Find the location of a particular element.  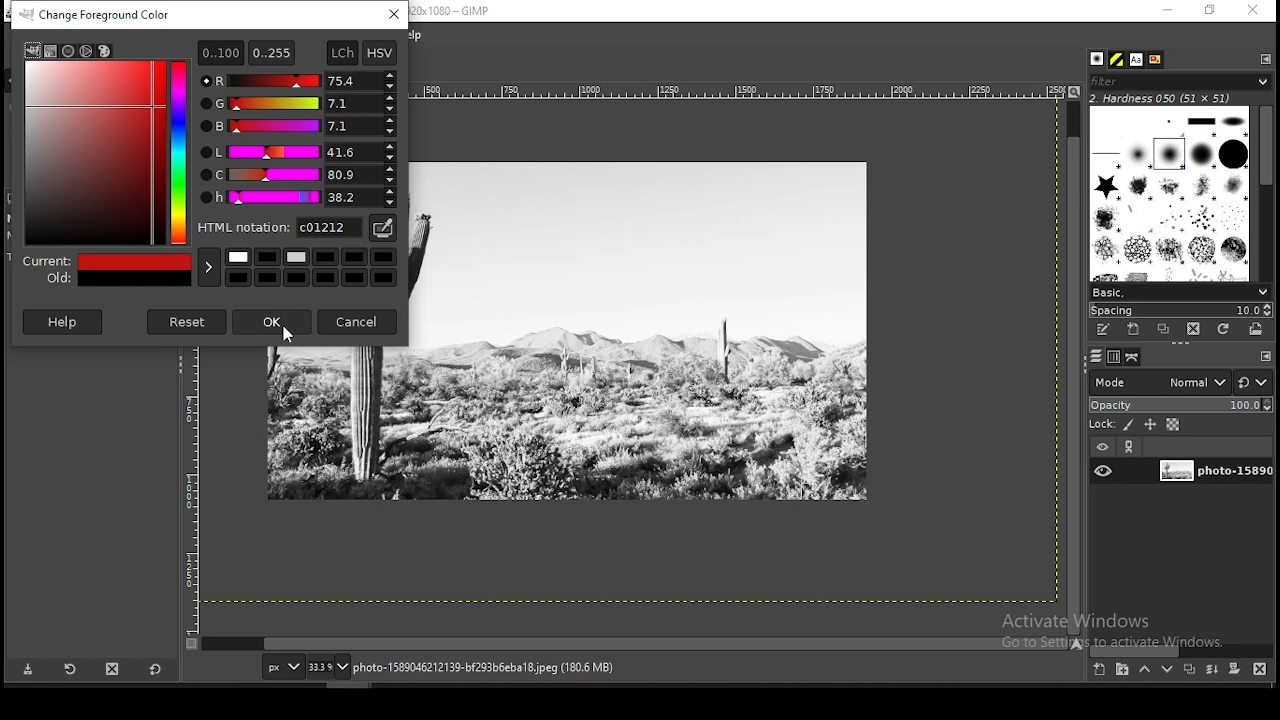

reload tool preset is located at coordinates (72, 668).